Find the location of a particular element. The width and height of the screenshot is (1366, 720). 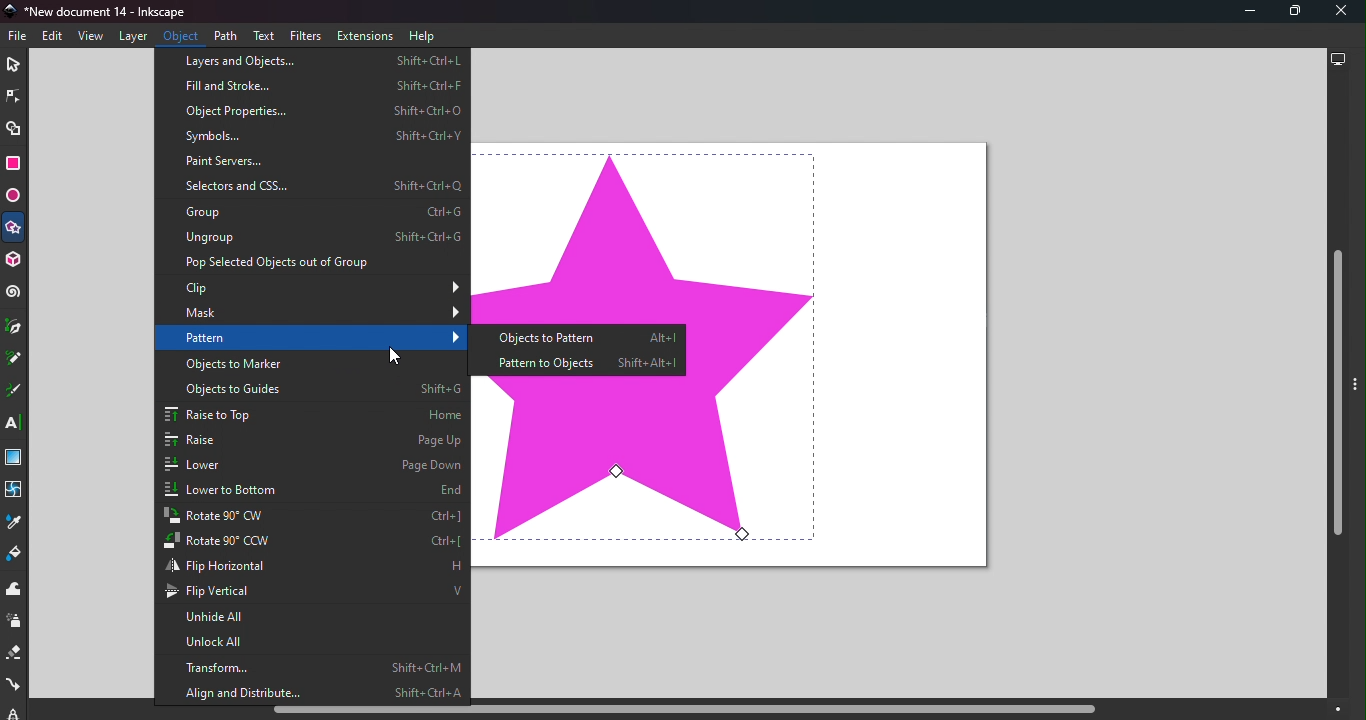

Help is located at coordinates (424, 37).